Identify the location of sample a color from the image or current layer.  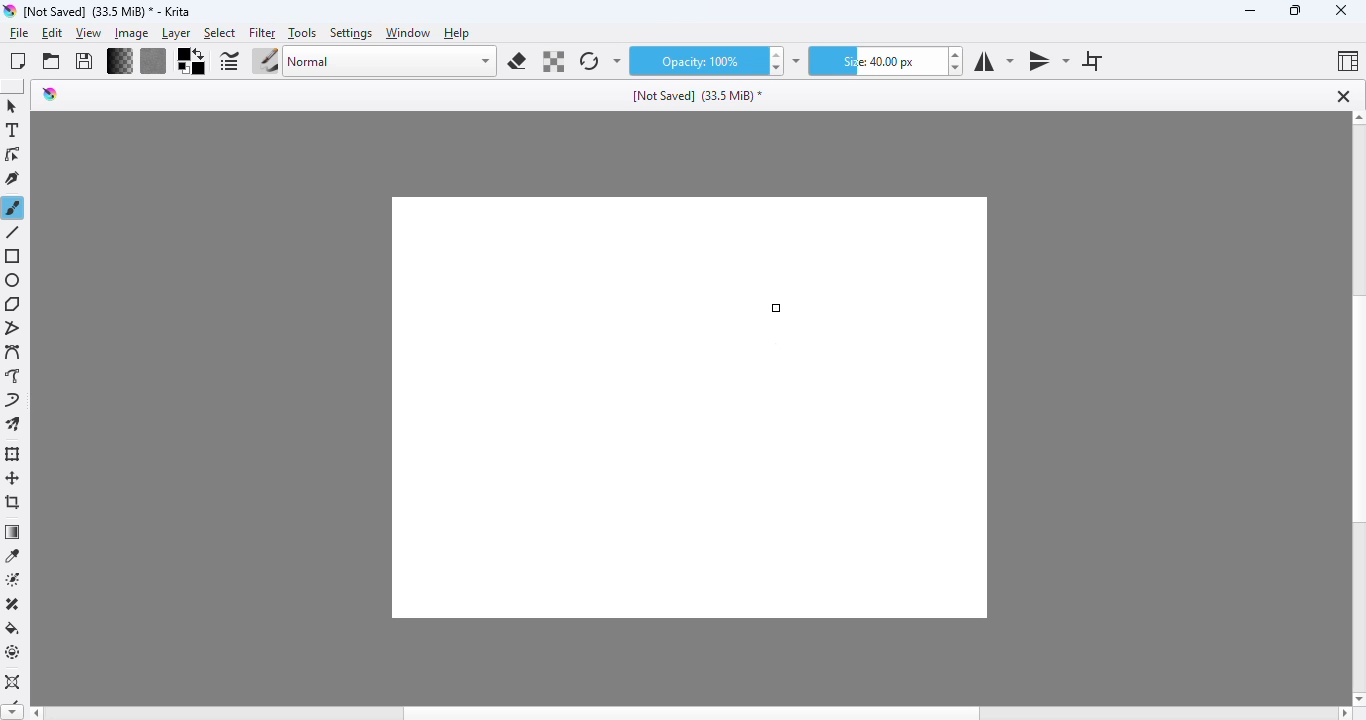
(13, 555).